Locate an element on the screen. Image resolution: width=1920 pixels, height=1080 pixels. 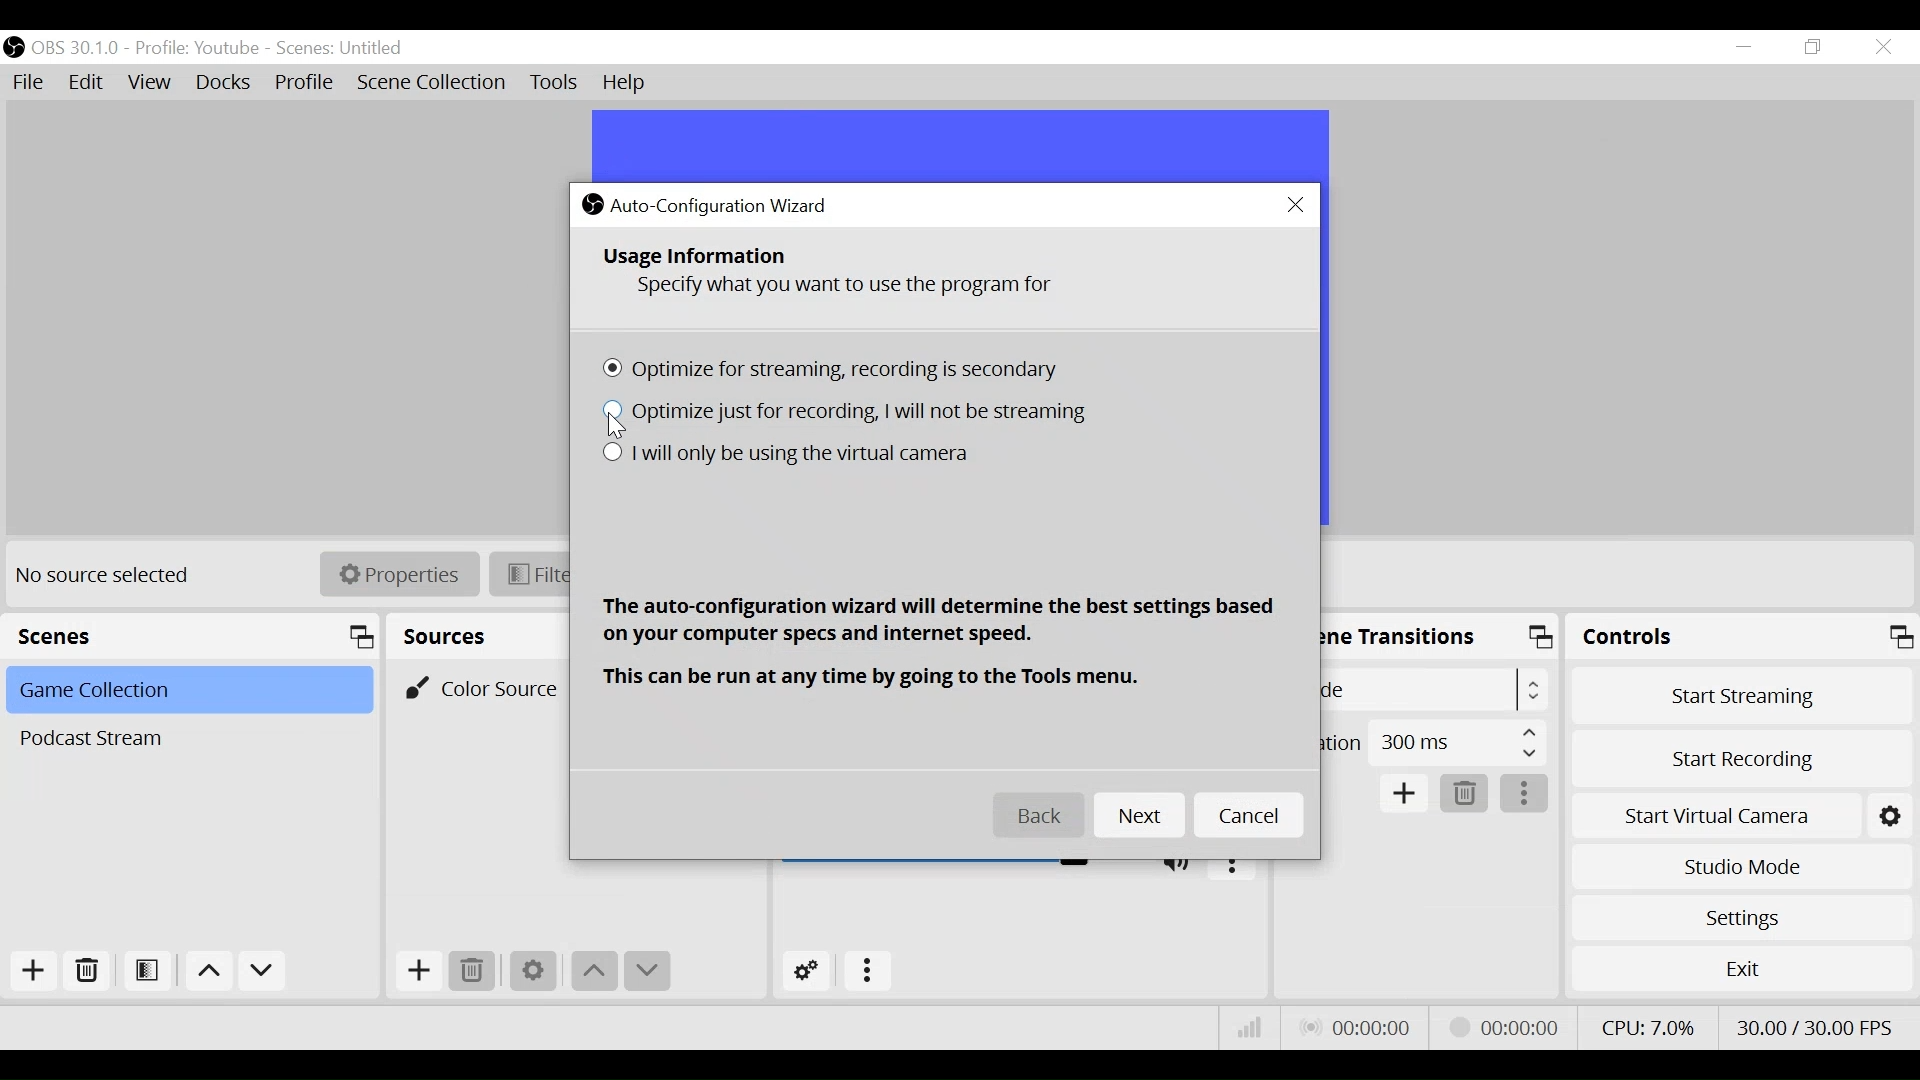
OBS Version is located at coordinates (76, 49).